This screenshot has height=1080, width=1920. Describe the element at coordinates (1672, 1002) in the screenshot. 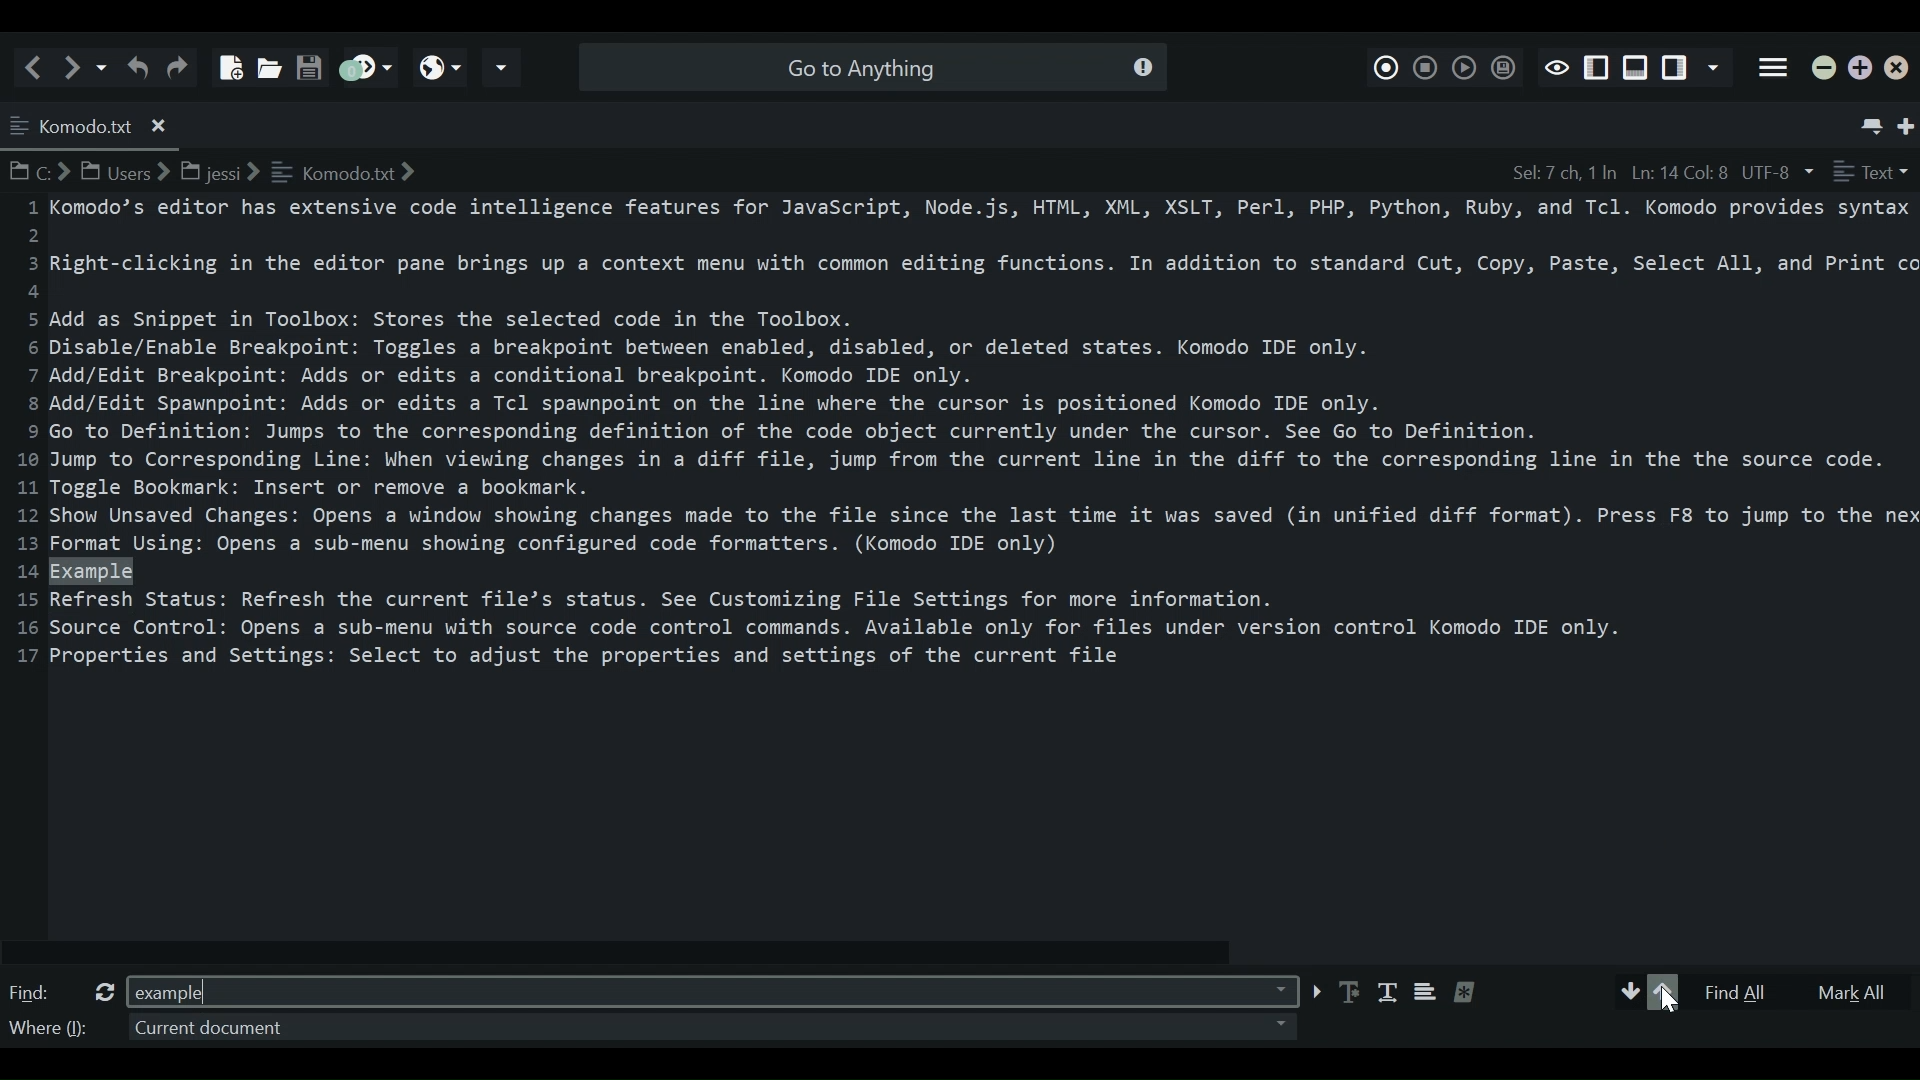

I see `Cursor` at that location.